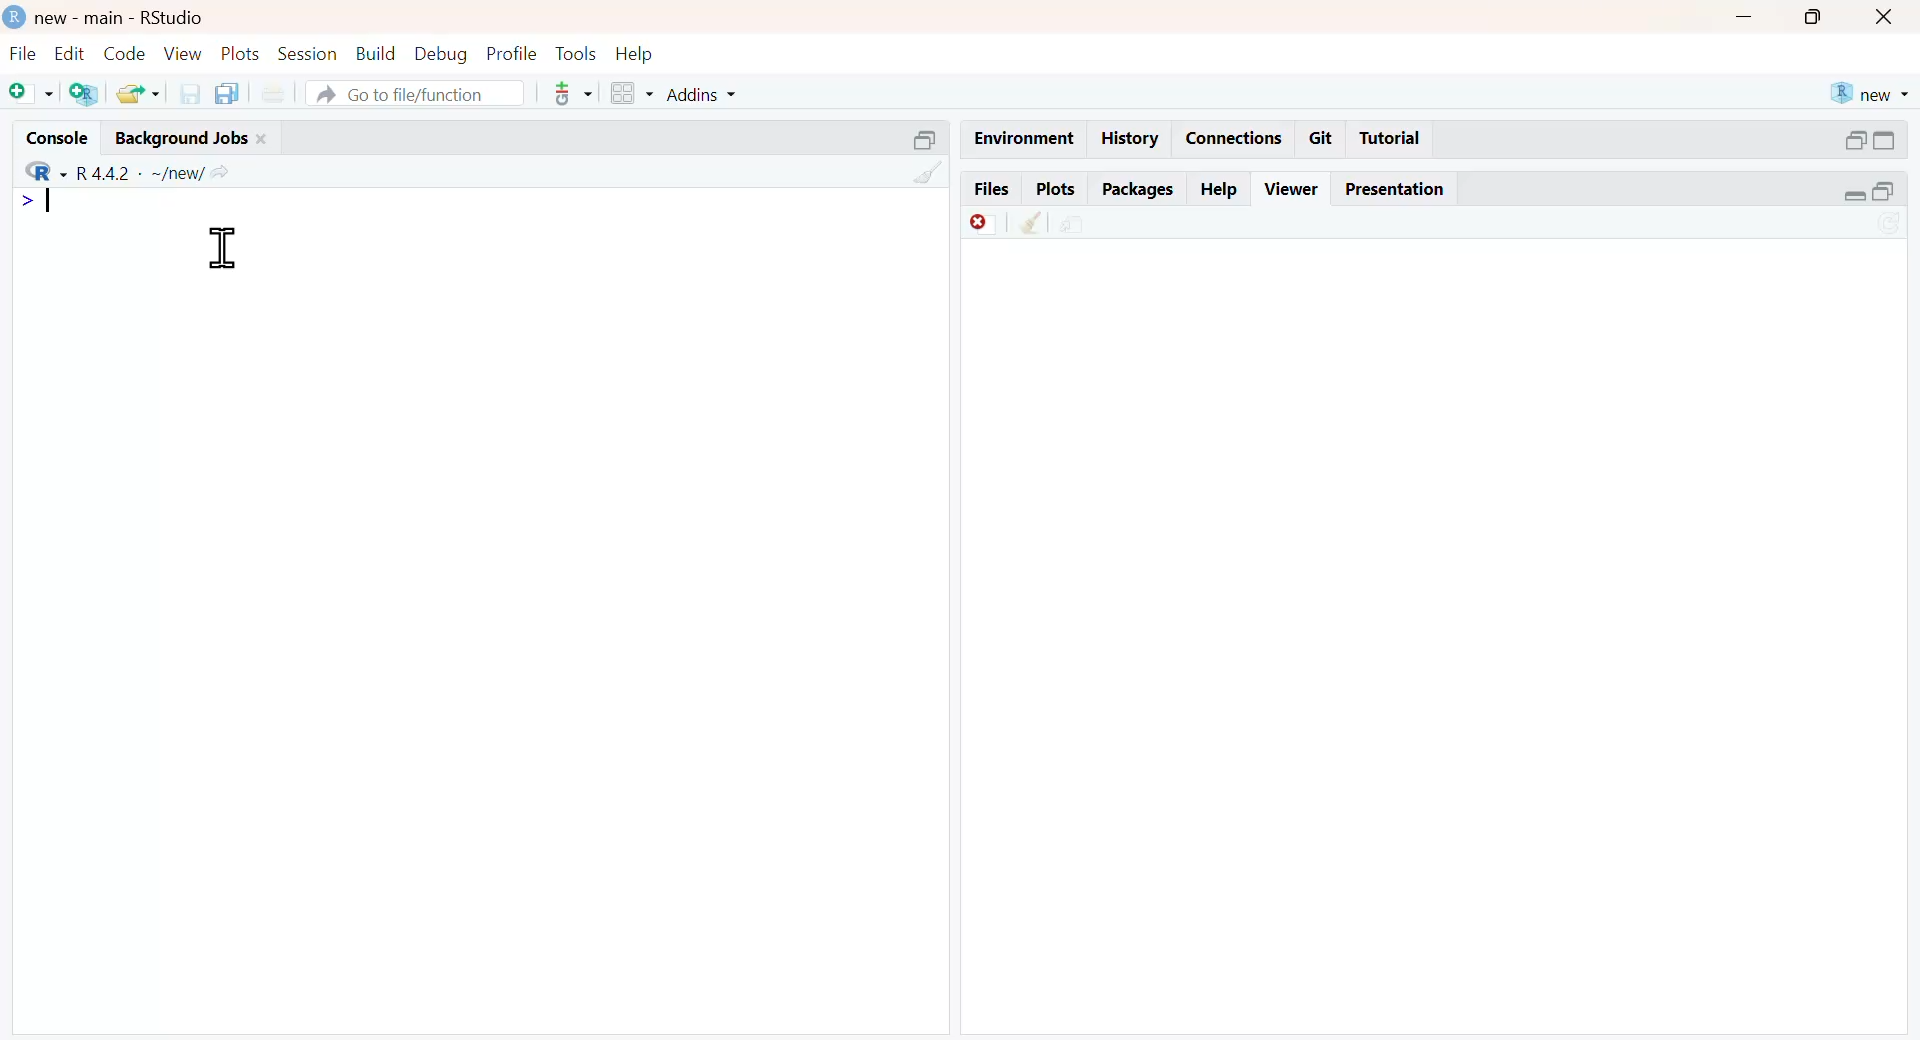 The height and width of the screenshot is (1040, 1920). I want to click on copy, so click(227, 94).